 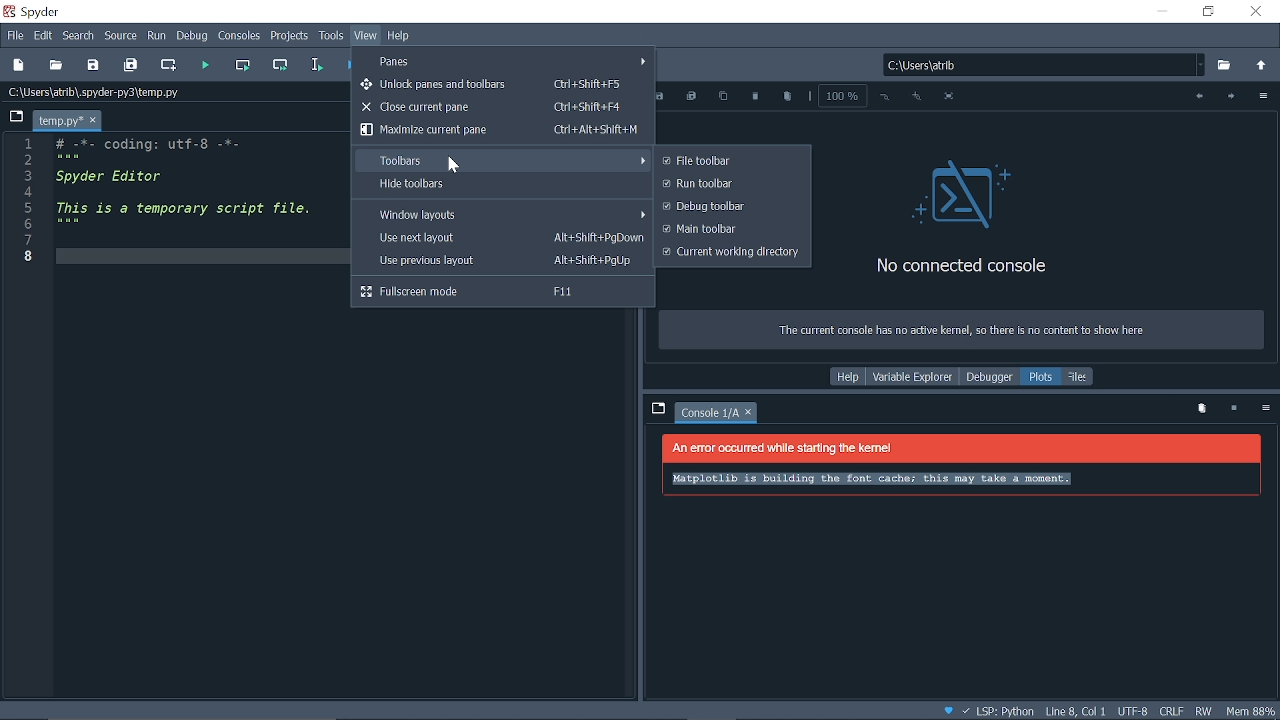 I want to click on , so click(x=751, y=412).